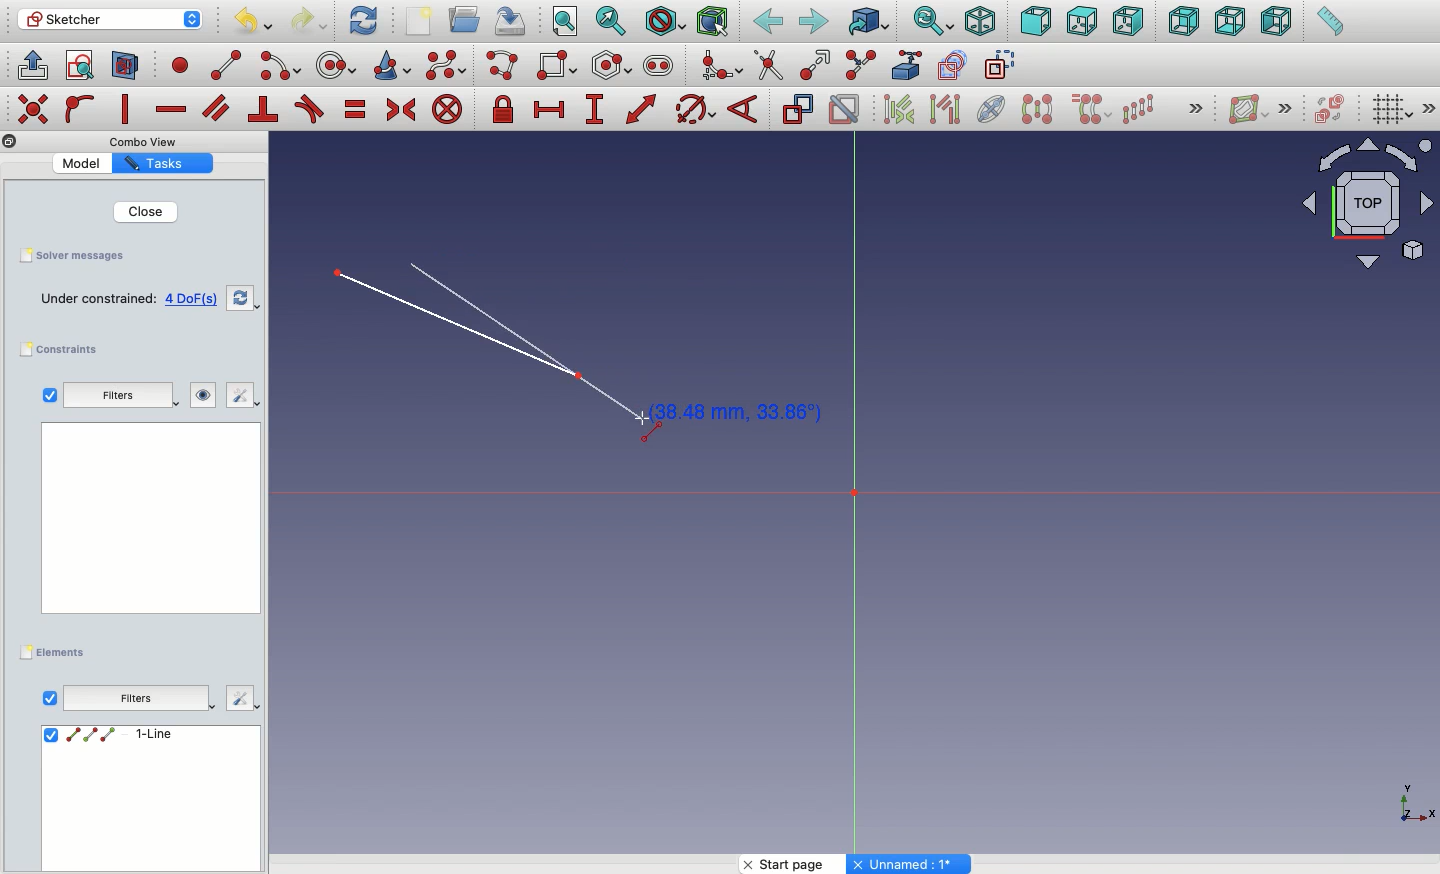  I want to click on Leave sketch, so click(32, 64).